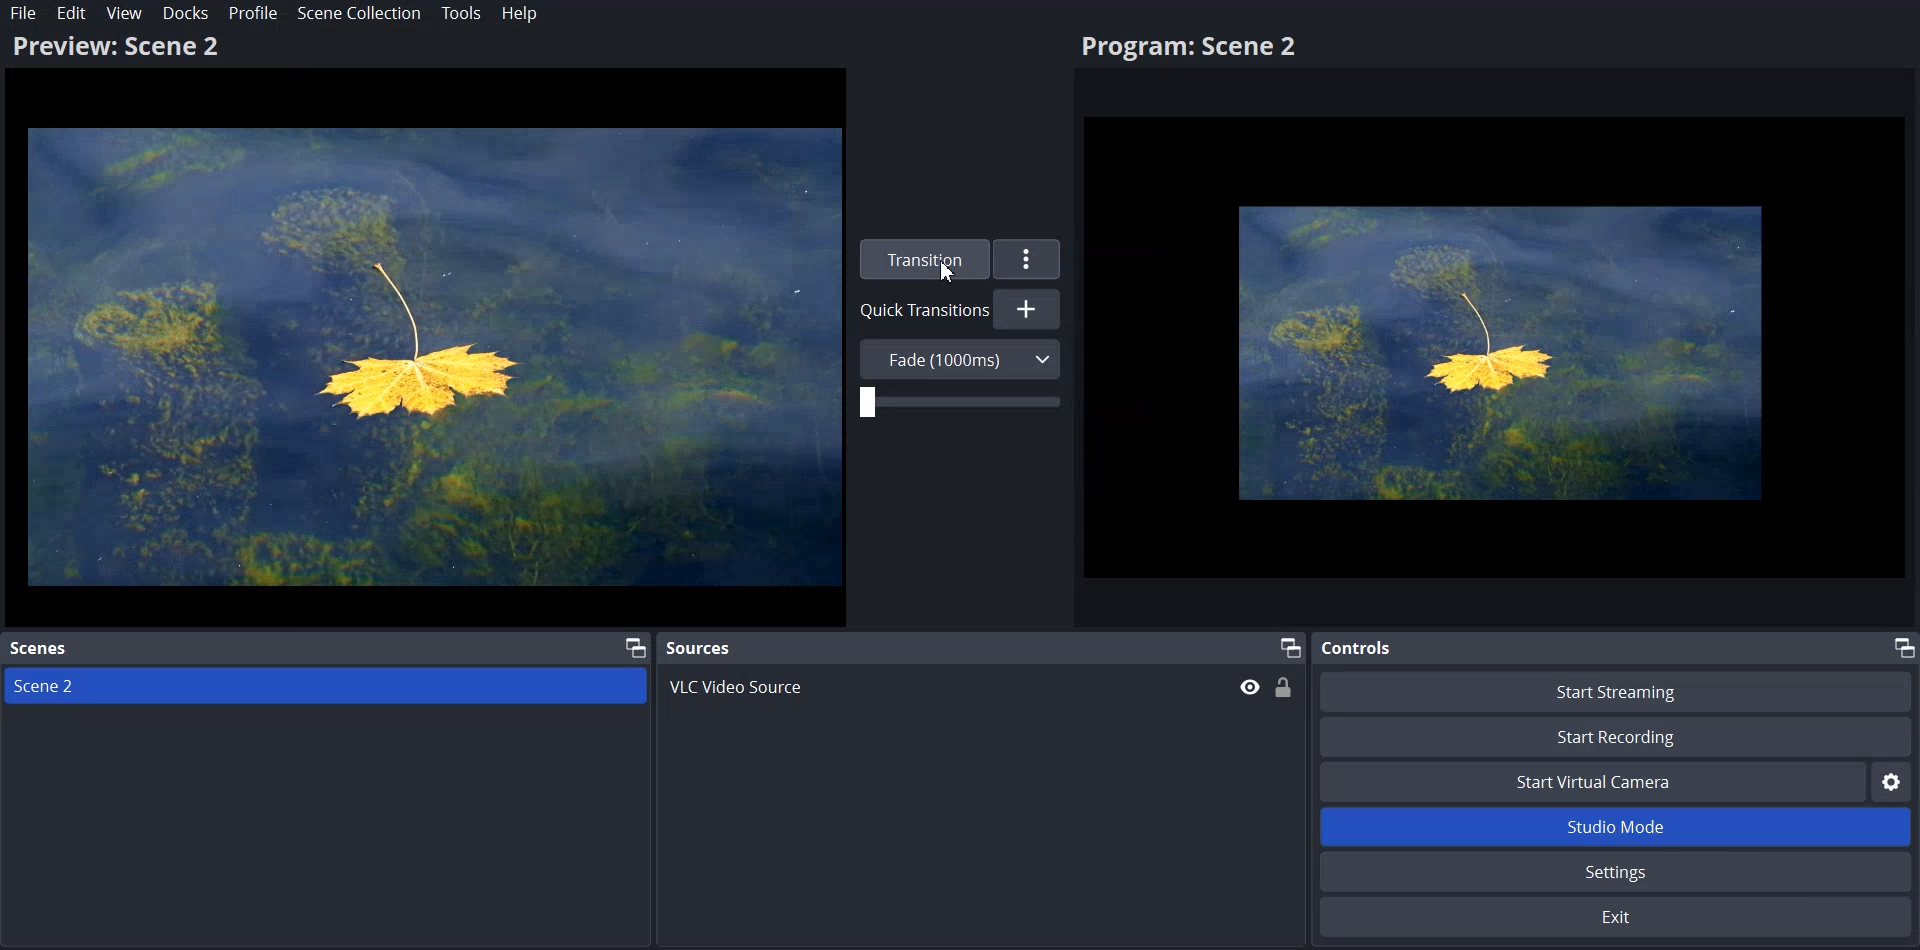 This screenshot has height=950, width=1920. I want to click on Settings, so click(1895, 781).